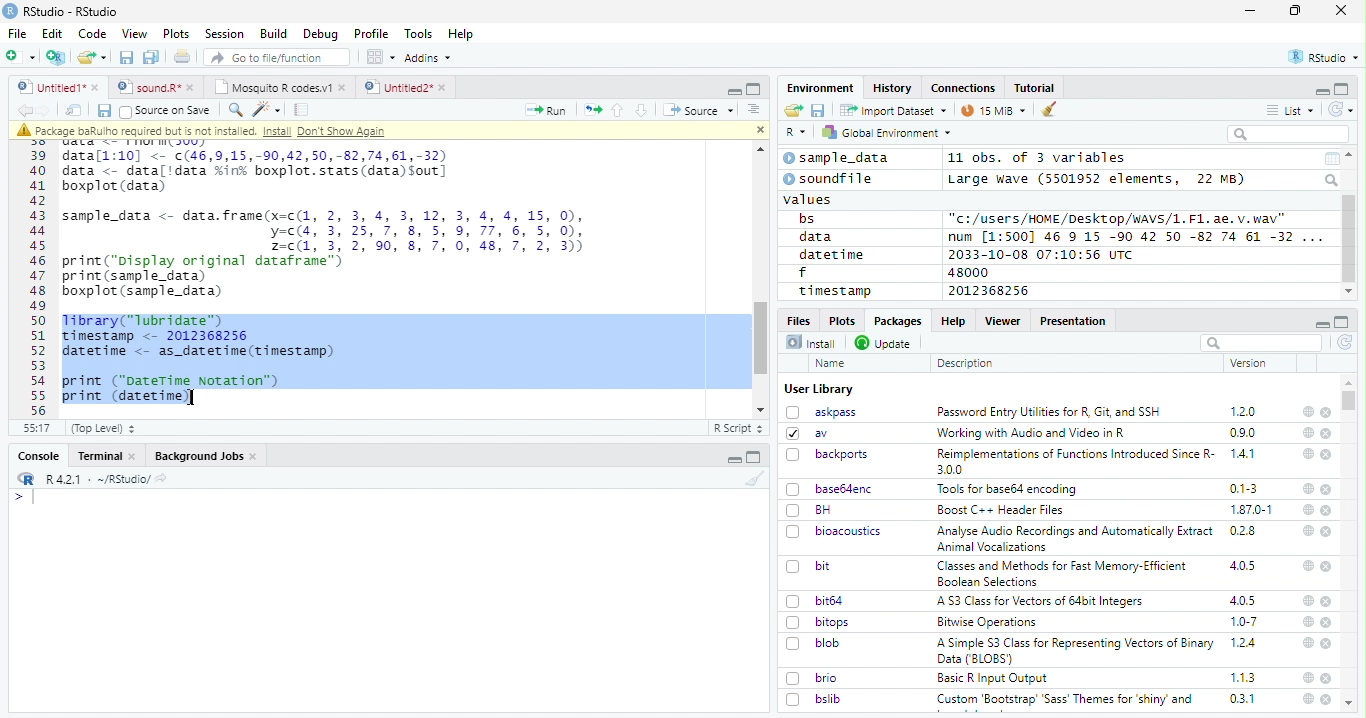  Describe the element at coordinates (1341, 9) in the screenshot. I see `close` at that location.